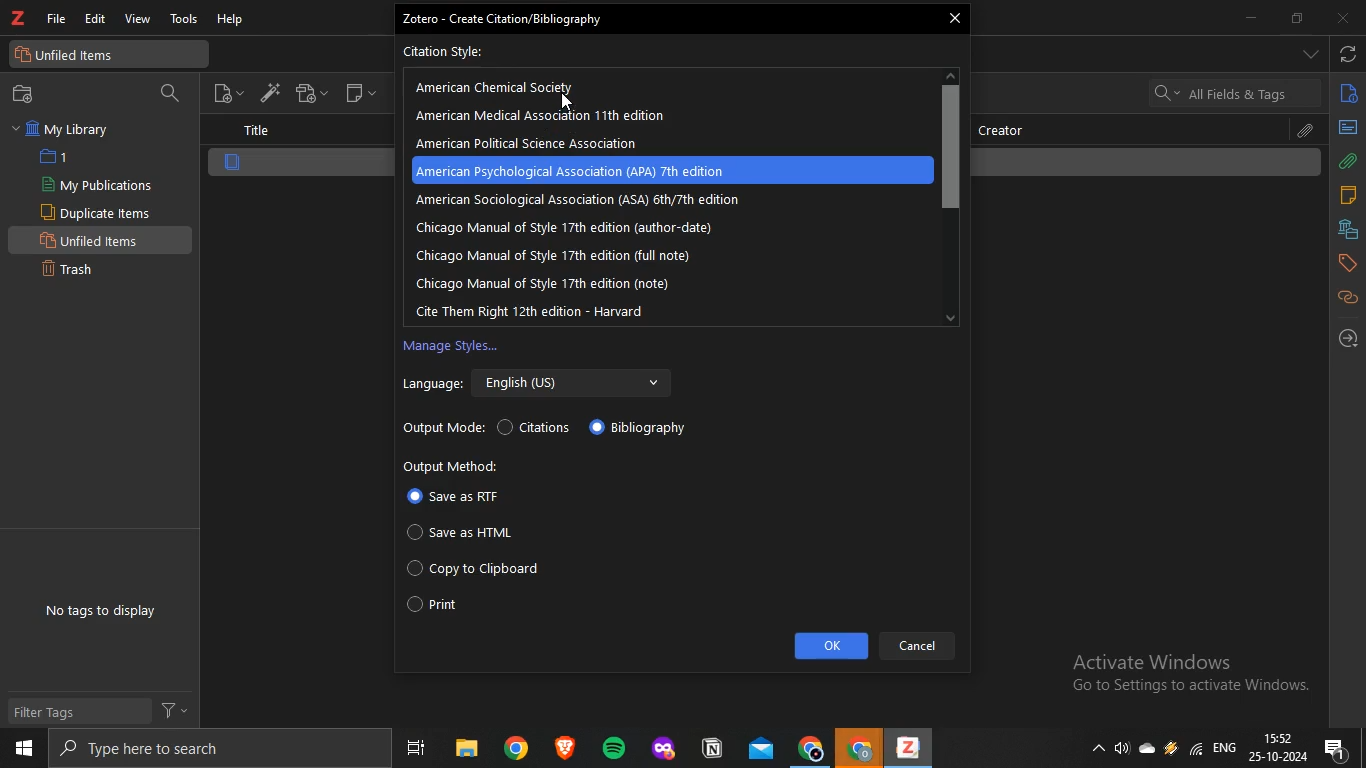 The height and width of the screenshot is (768, 1366). Describe the element at coordinates (185, 21) in the screenshot. I see `tools` at that location.